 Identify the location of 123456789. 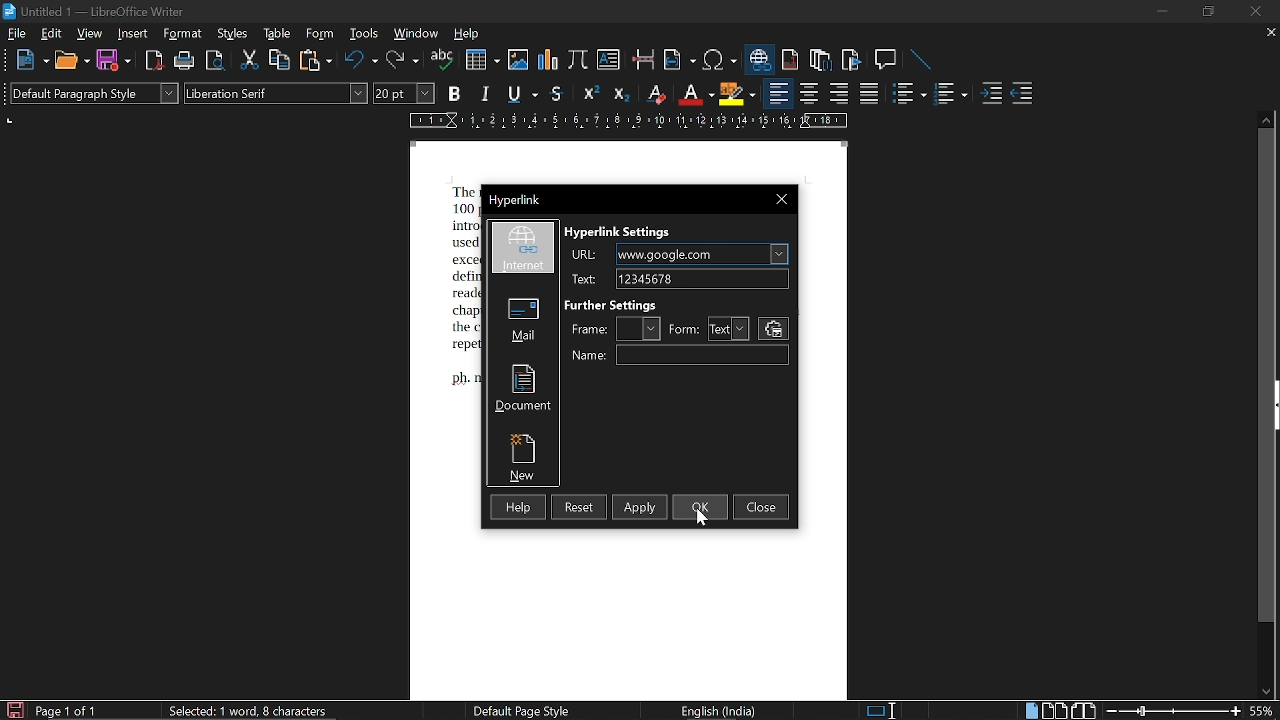
(706, 279).